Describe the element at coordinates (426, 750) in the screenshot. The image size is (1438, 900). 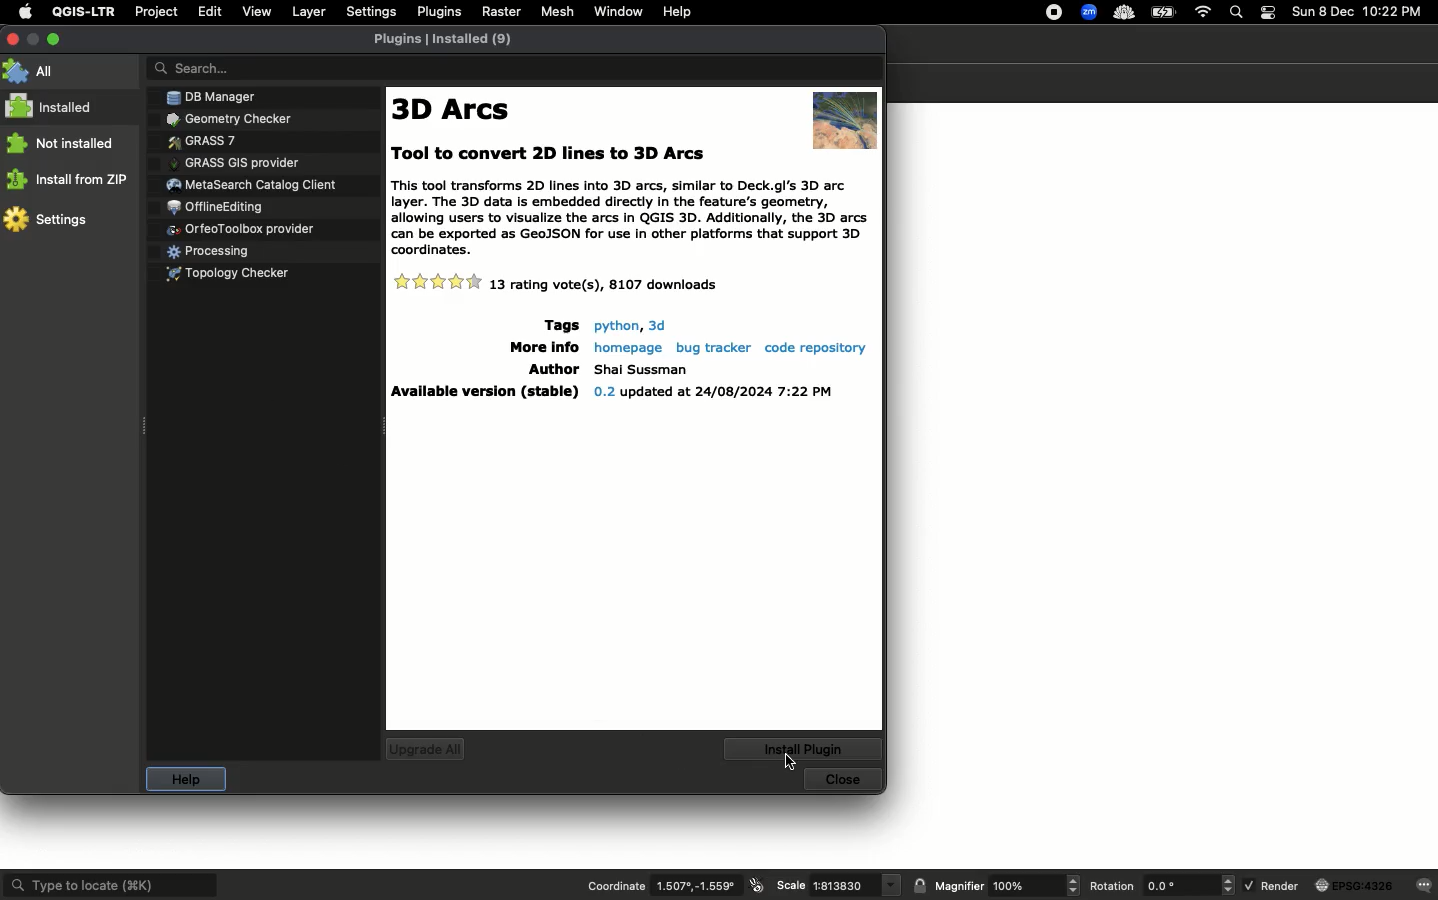
I see `Upgrade all` at that location.